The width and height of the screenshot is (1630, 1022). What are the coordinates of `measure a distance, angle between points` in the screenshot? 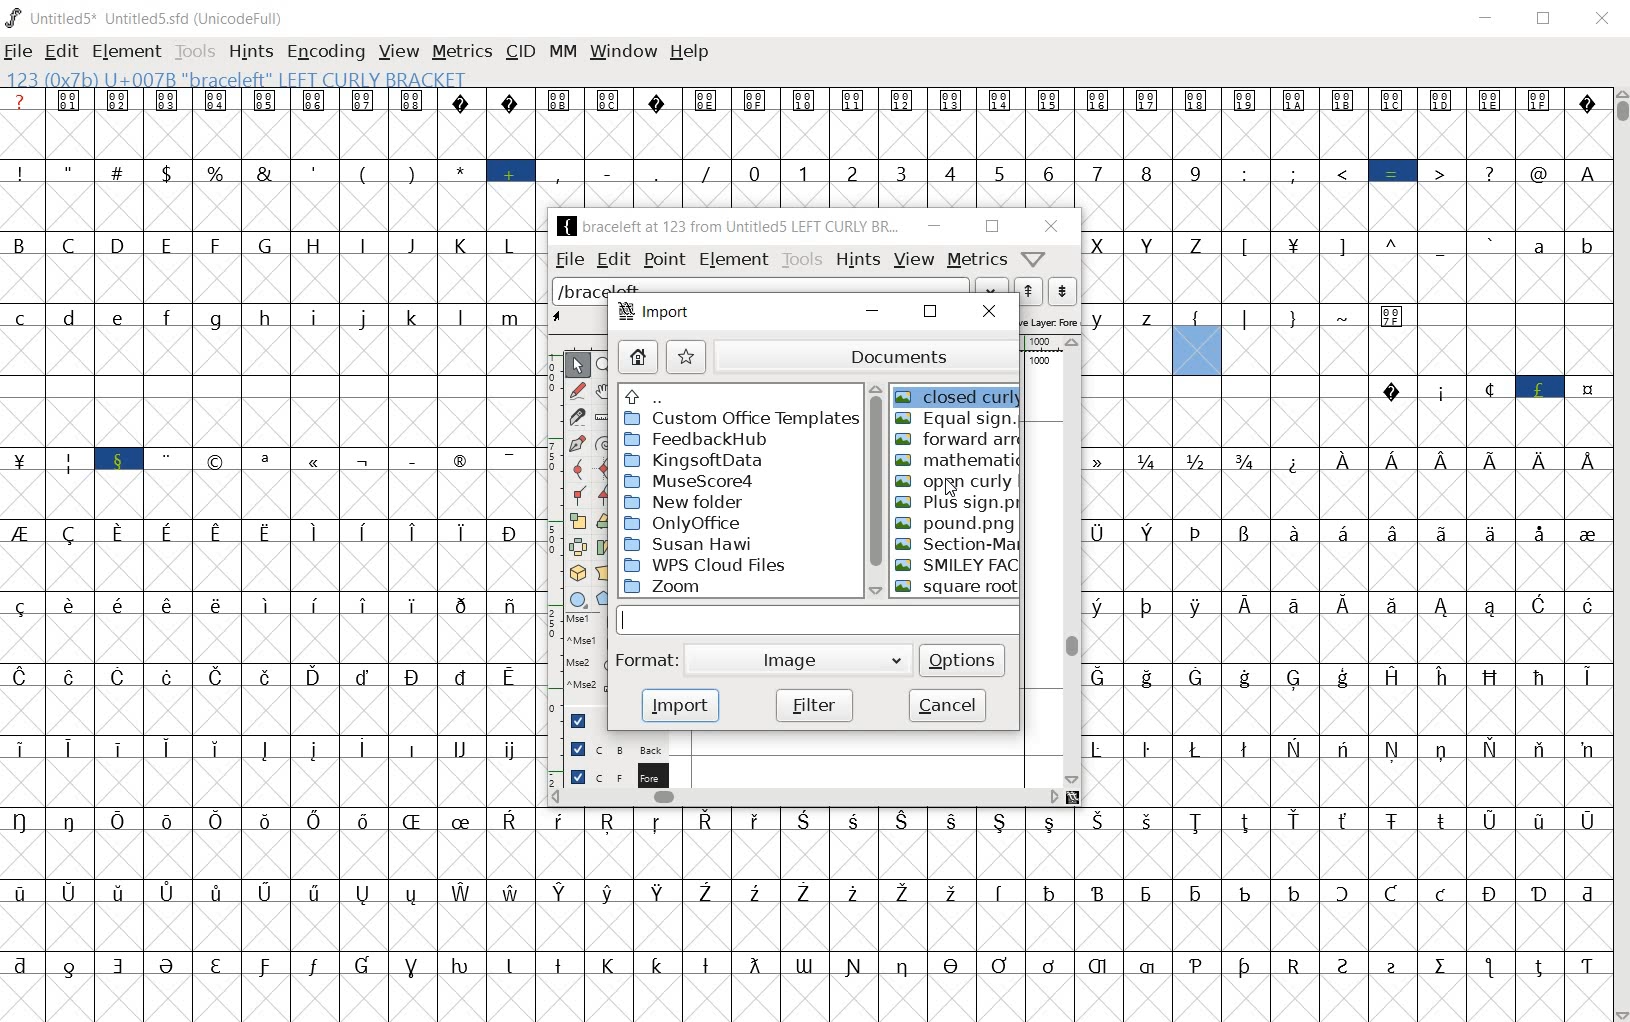 It's located at (605, 418).